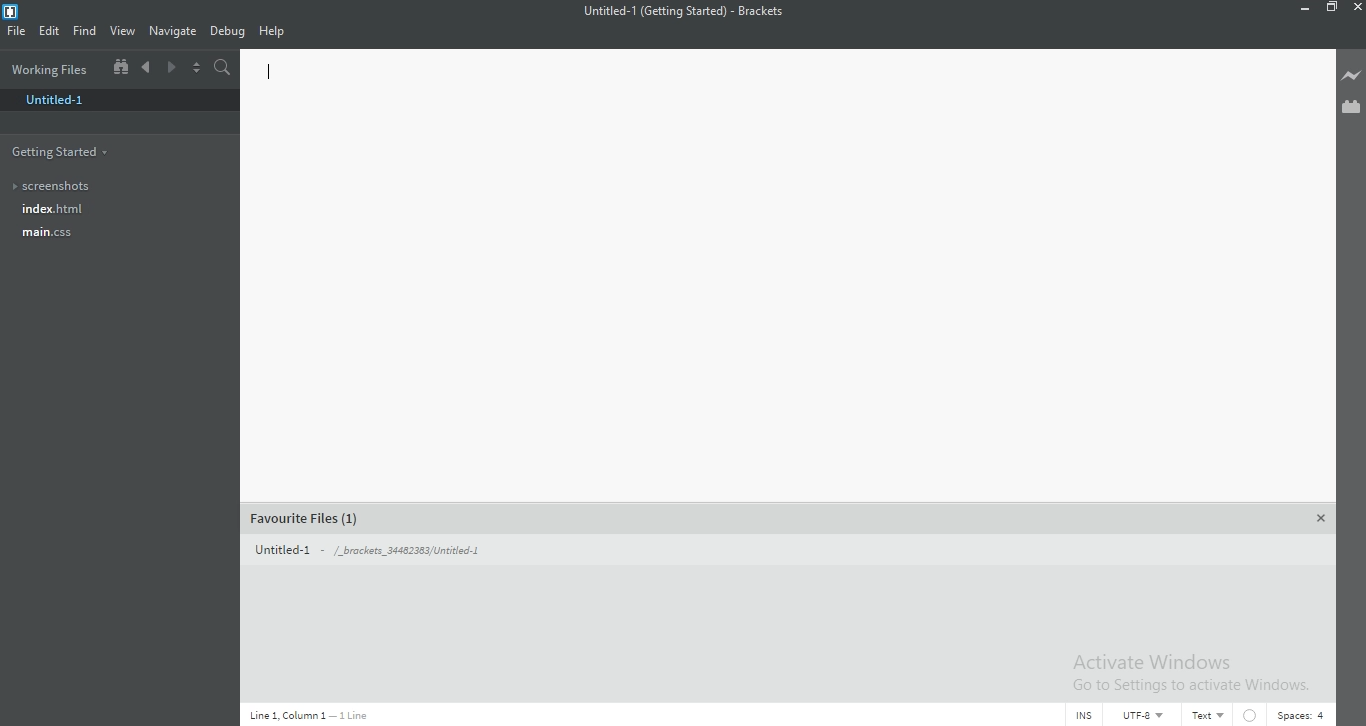 Image resolution: width=1366 pixels, height=726 pixels. Describe the element at coordinates (1085, 717) in the screenshot. I see `INS` at that location.